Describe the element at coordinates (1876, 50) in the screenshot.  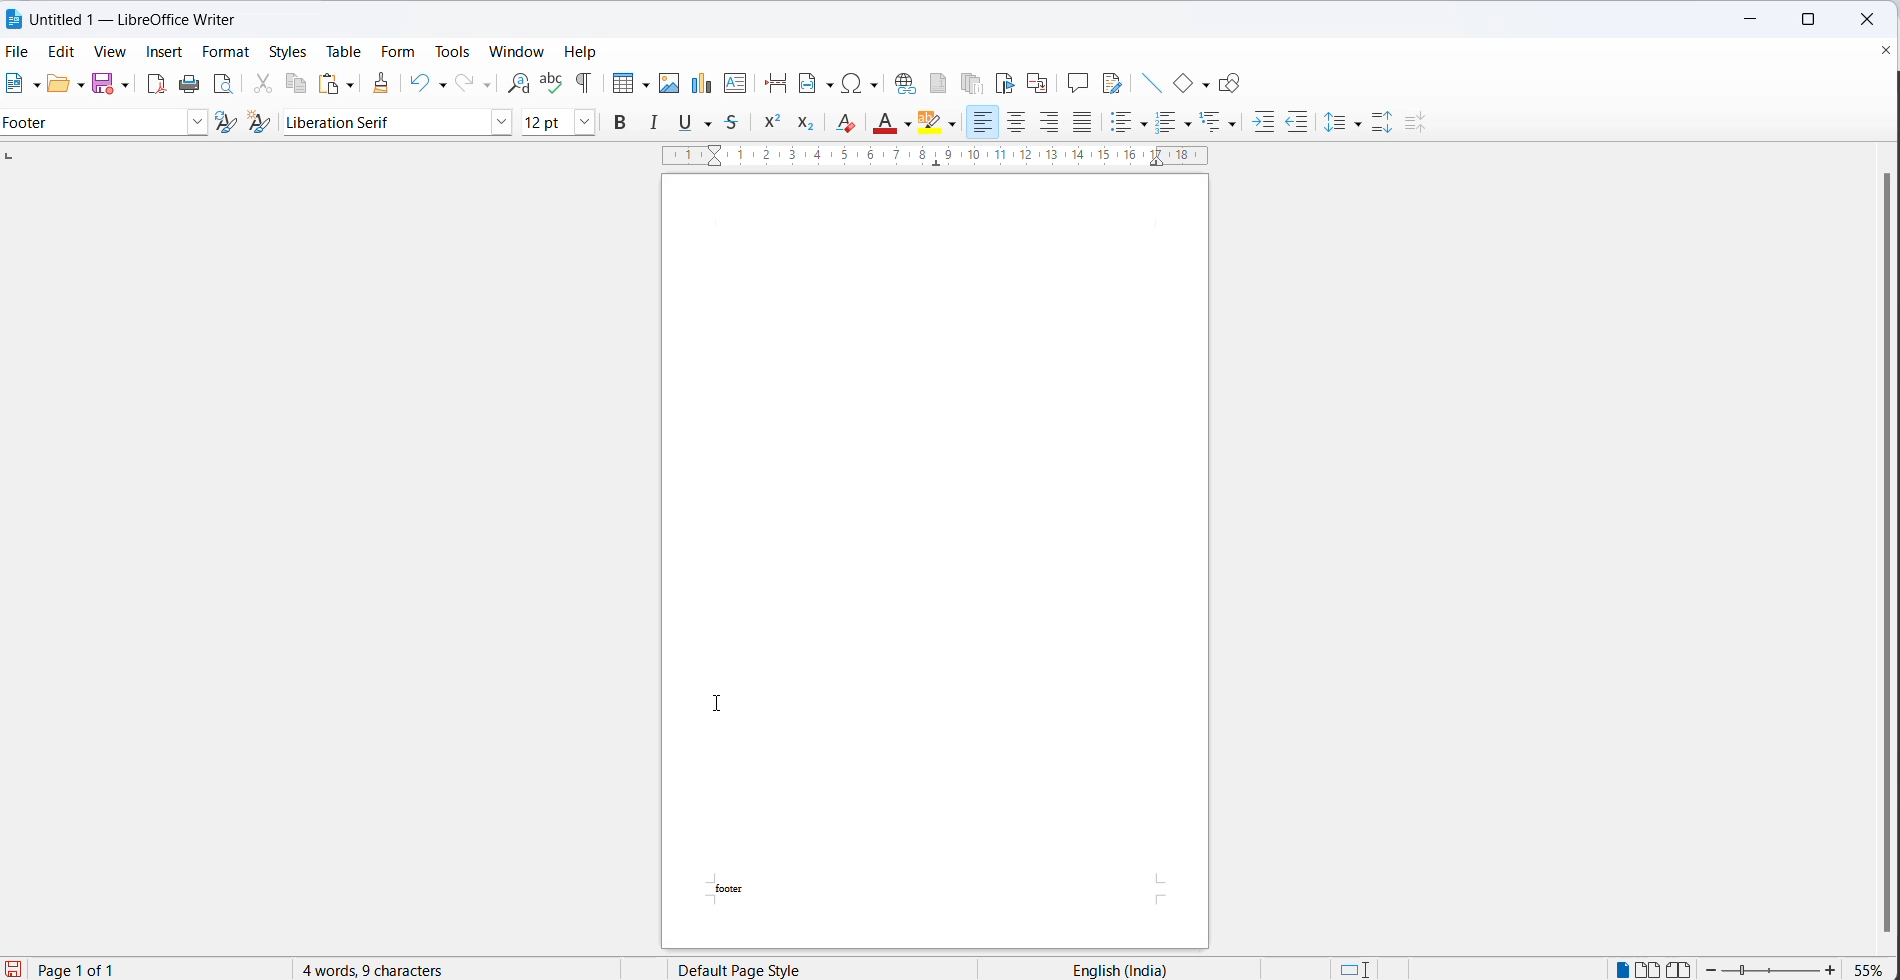
I see `close` at that location.